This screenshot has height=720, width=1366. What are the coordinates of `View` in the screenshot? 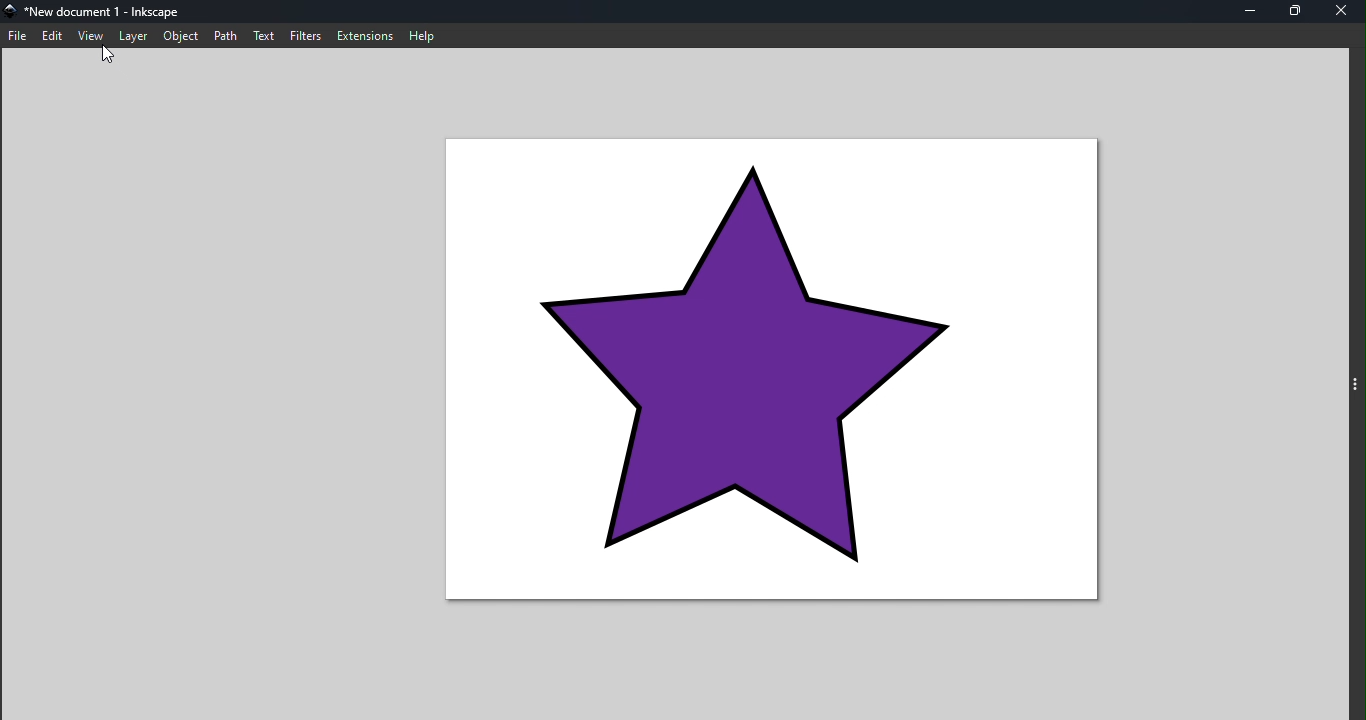 It's located at (90, 36).